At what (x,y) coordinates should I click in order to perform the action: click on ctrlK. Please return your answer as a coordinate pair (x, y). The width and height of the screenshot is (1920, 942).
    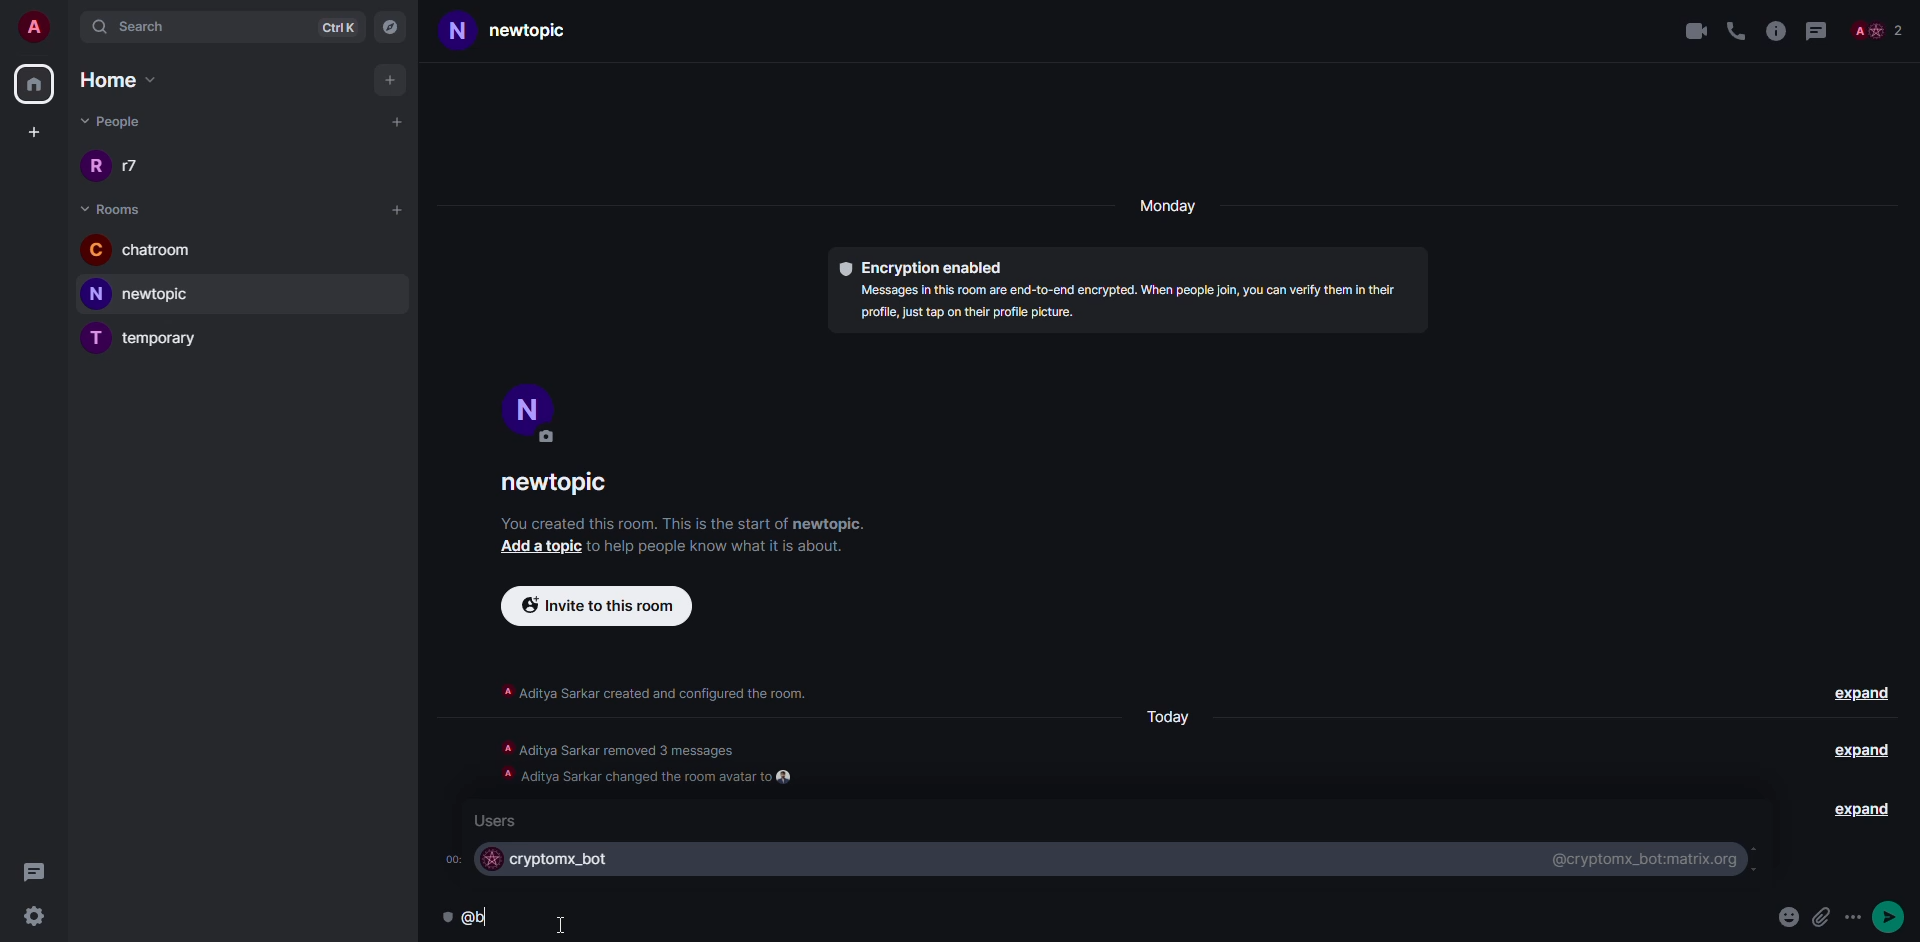
    Looking at the image, I should click on (338, 25).